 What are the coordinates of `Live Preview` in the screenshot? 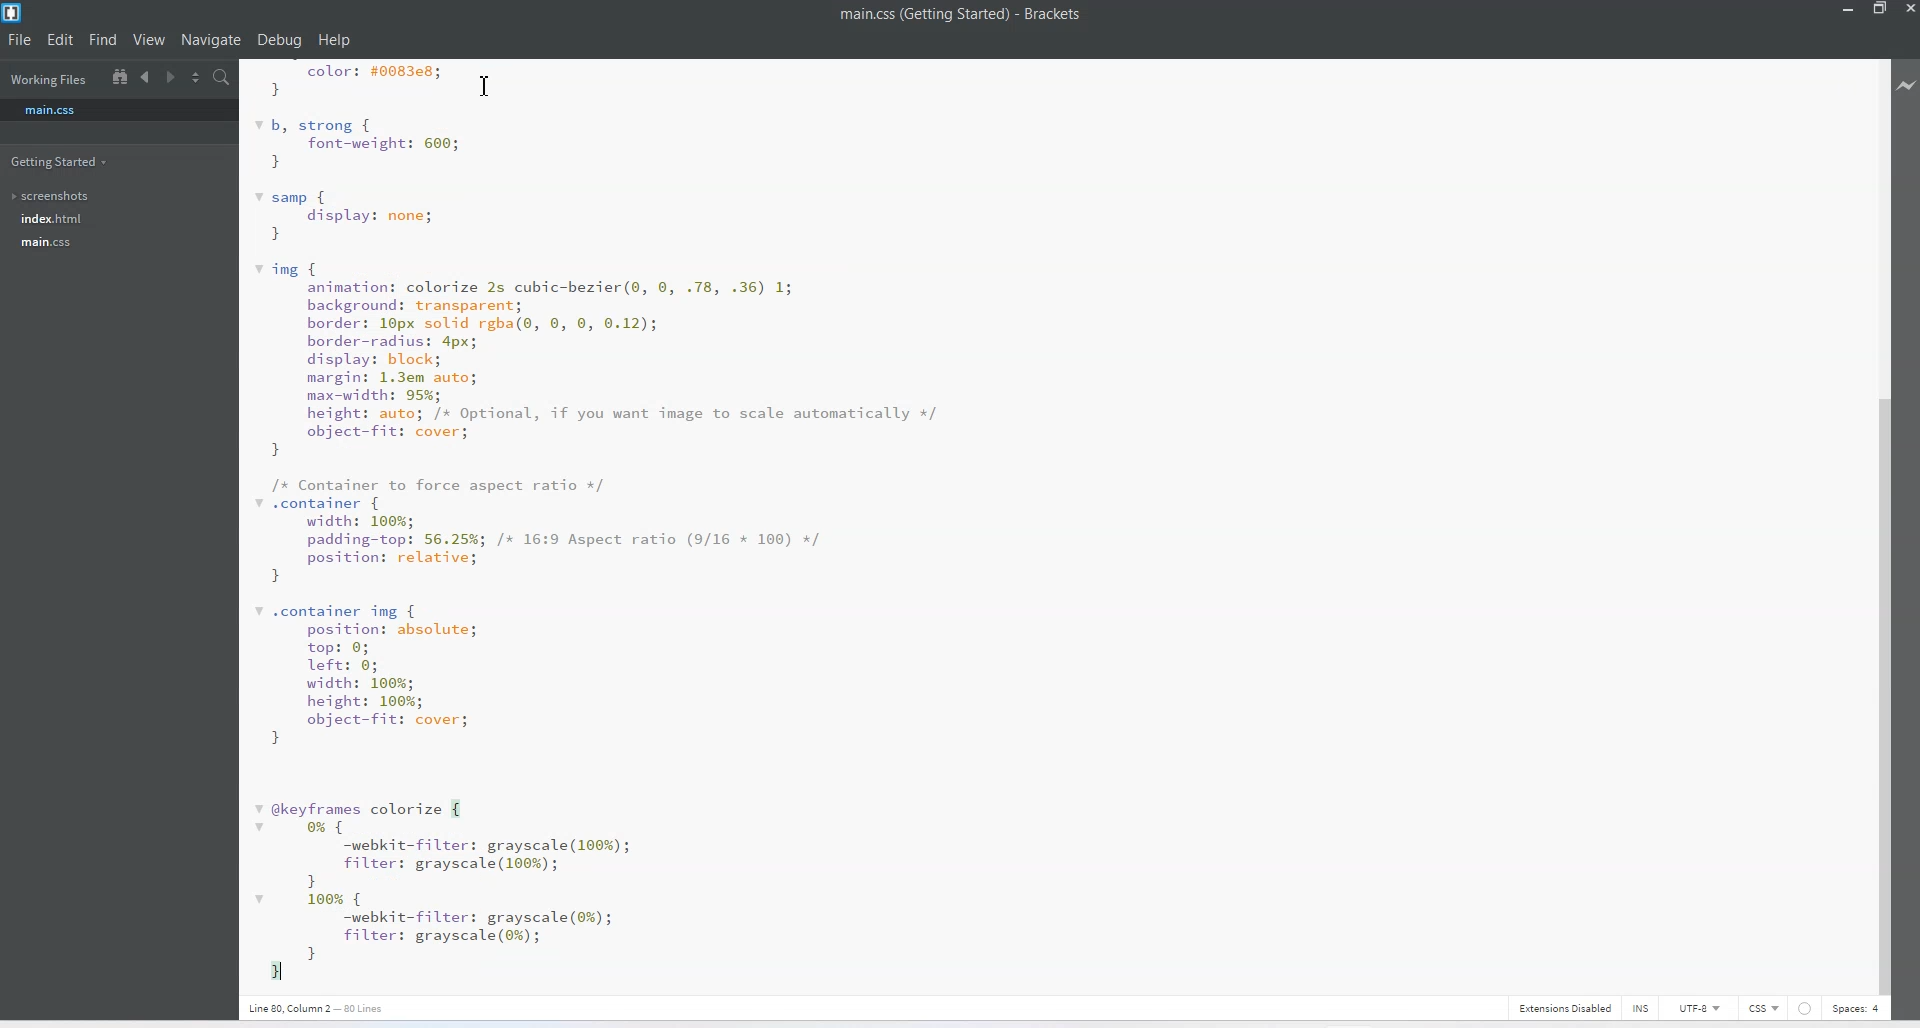 It's located at (1907, 83).